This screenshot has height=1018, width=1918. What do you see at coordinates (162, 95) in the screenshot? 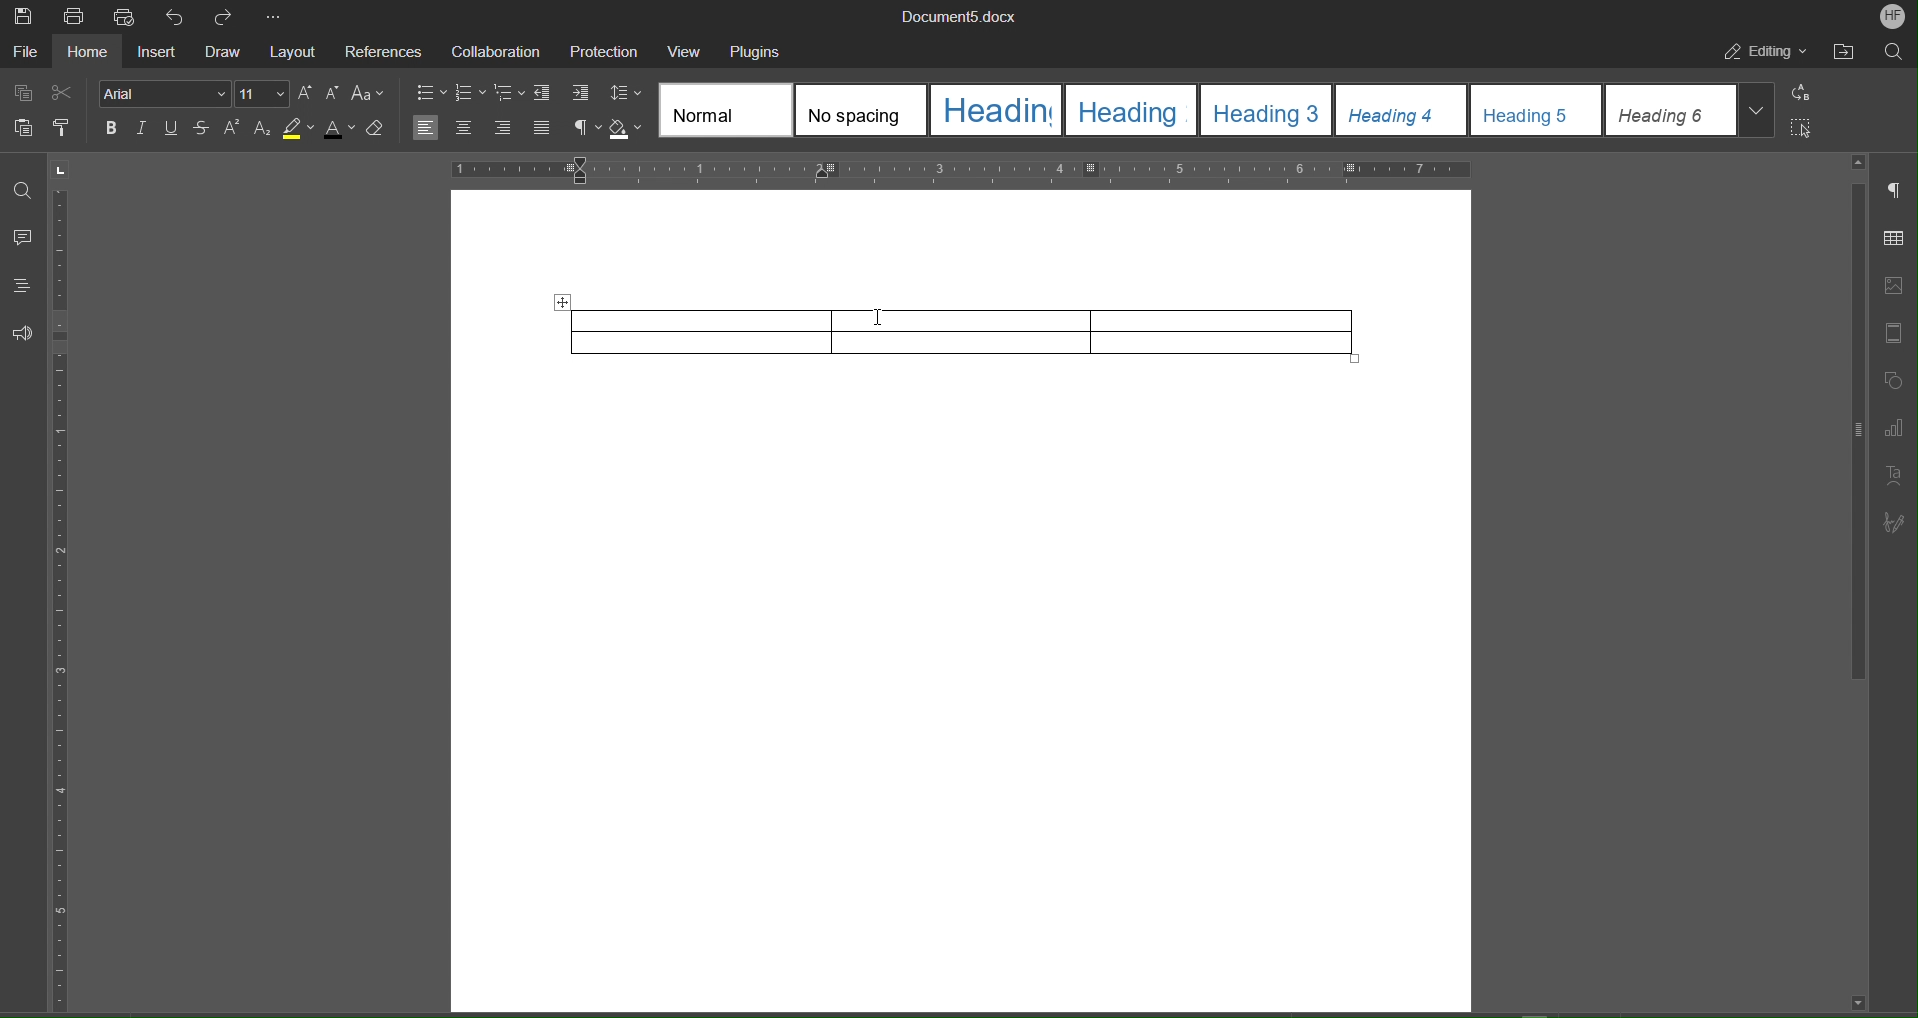
I see `Font` at bounding box center [162, 95].